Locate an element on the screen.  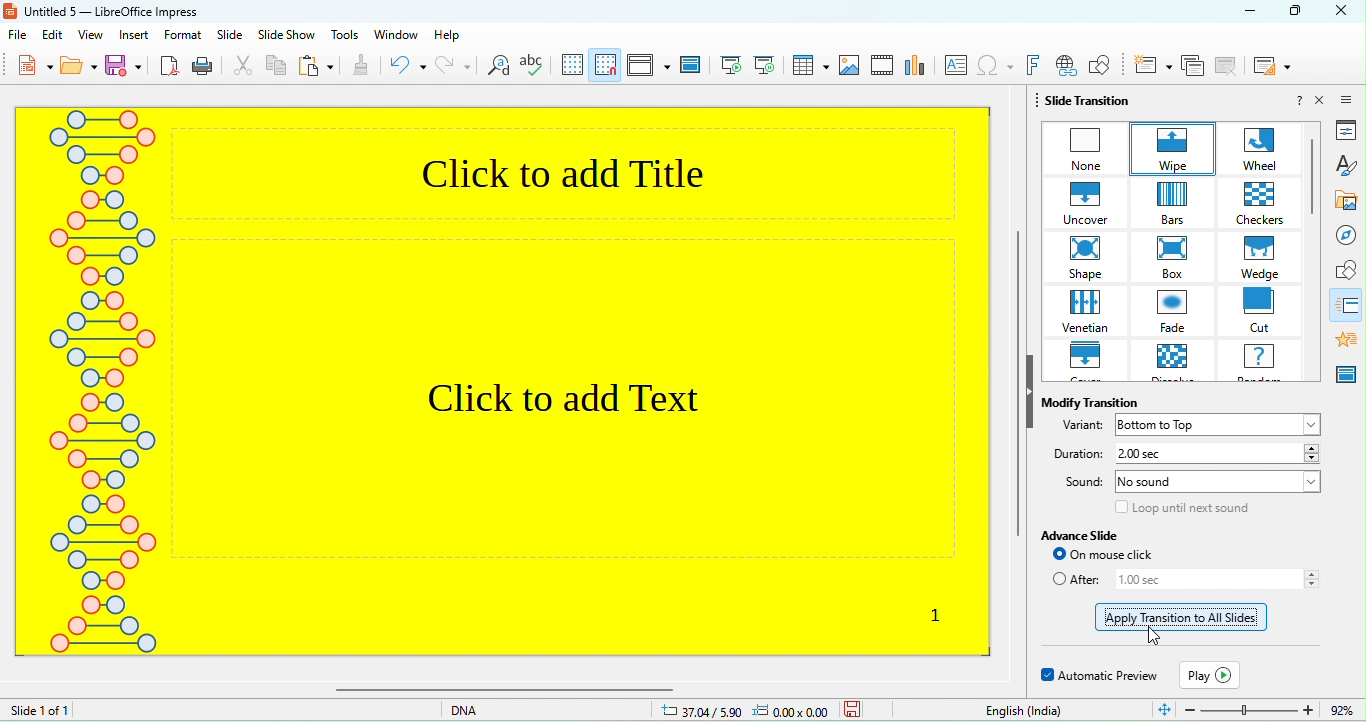
click to add title is located at coordinates (581, 170).